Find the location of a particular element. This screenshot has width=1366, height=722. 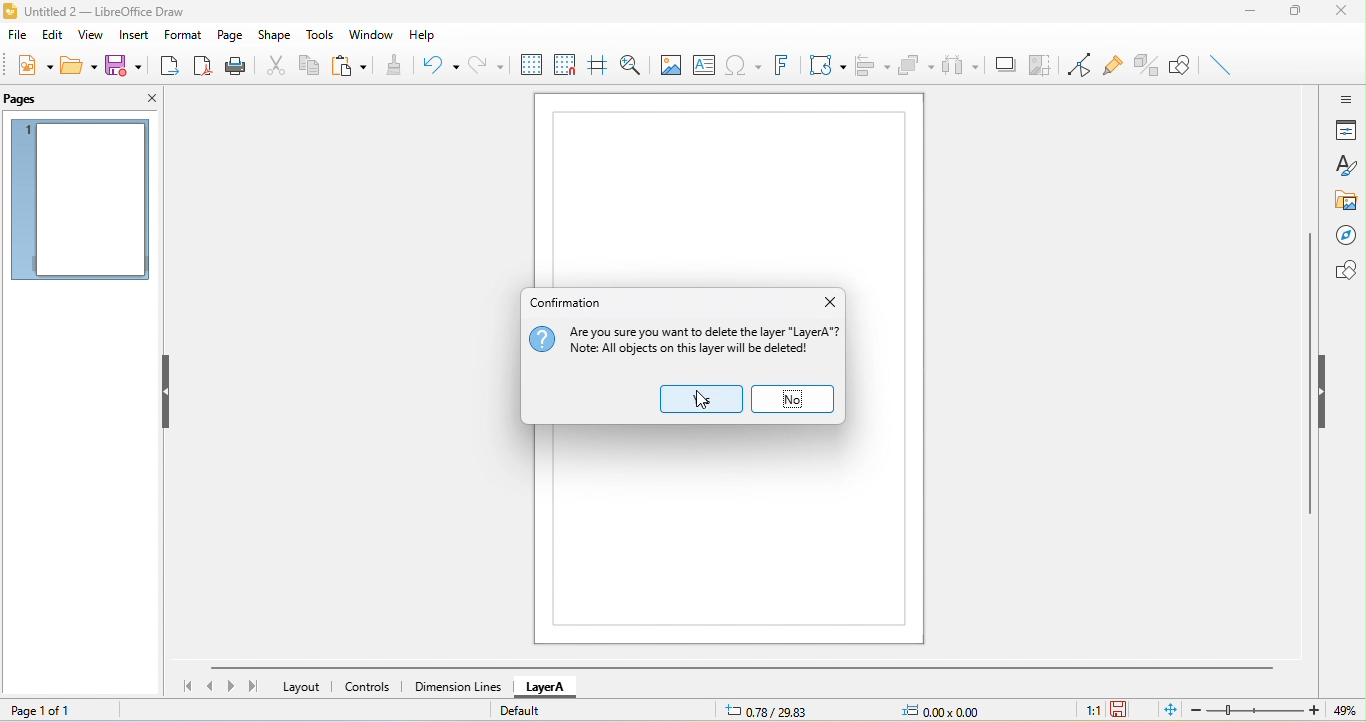

Untitled 2- Libreoffice Draw is located at coordinates (117, 9).